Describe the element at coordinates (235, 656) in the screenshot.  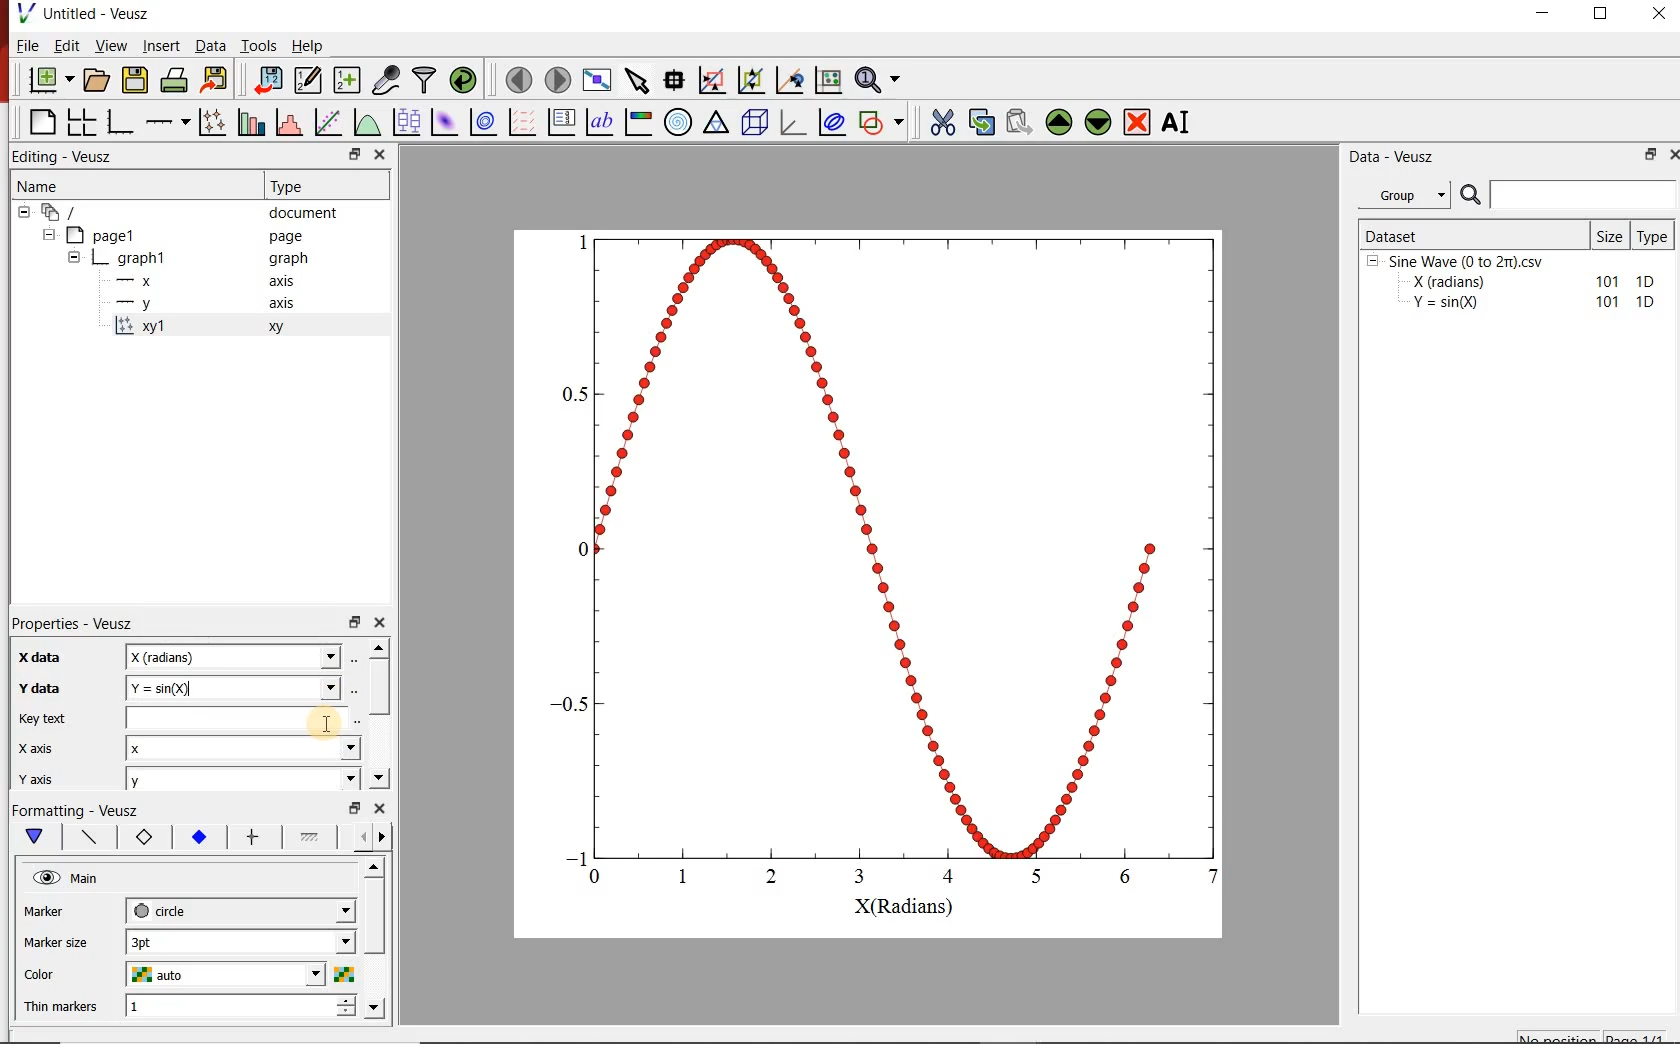
I see `Textbox` at that location.